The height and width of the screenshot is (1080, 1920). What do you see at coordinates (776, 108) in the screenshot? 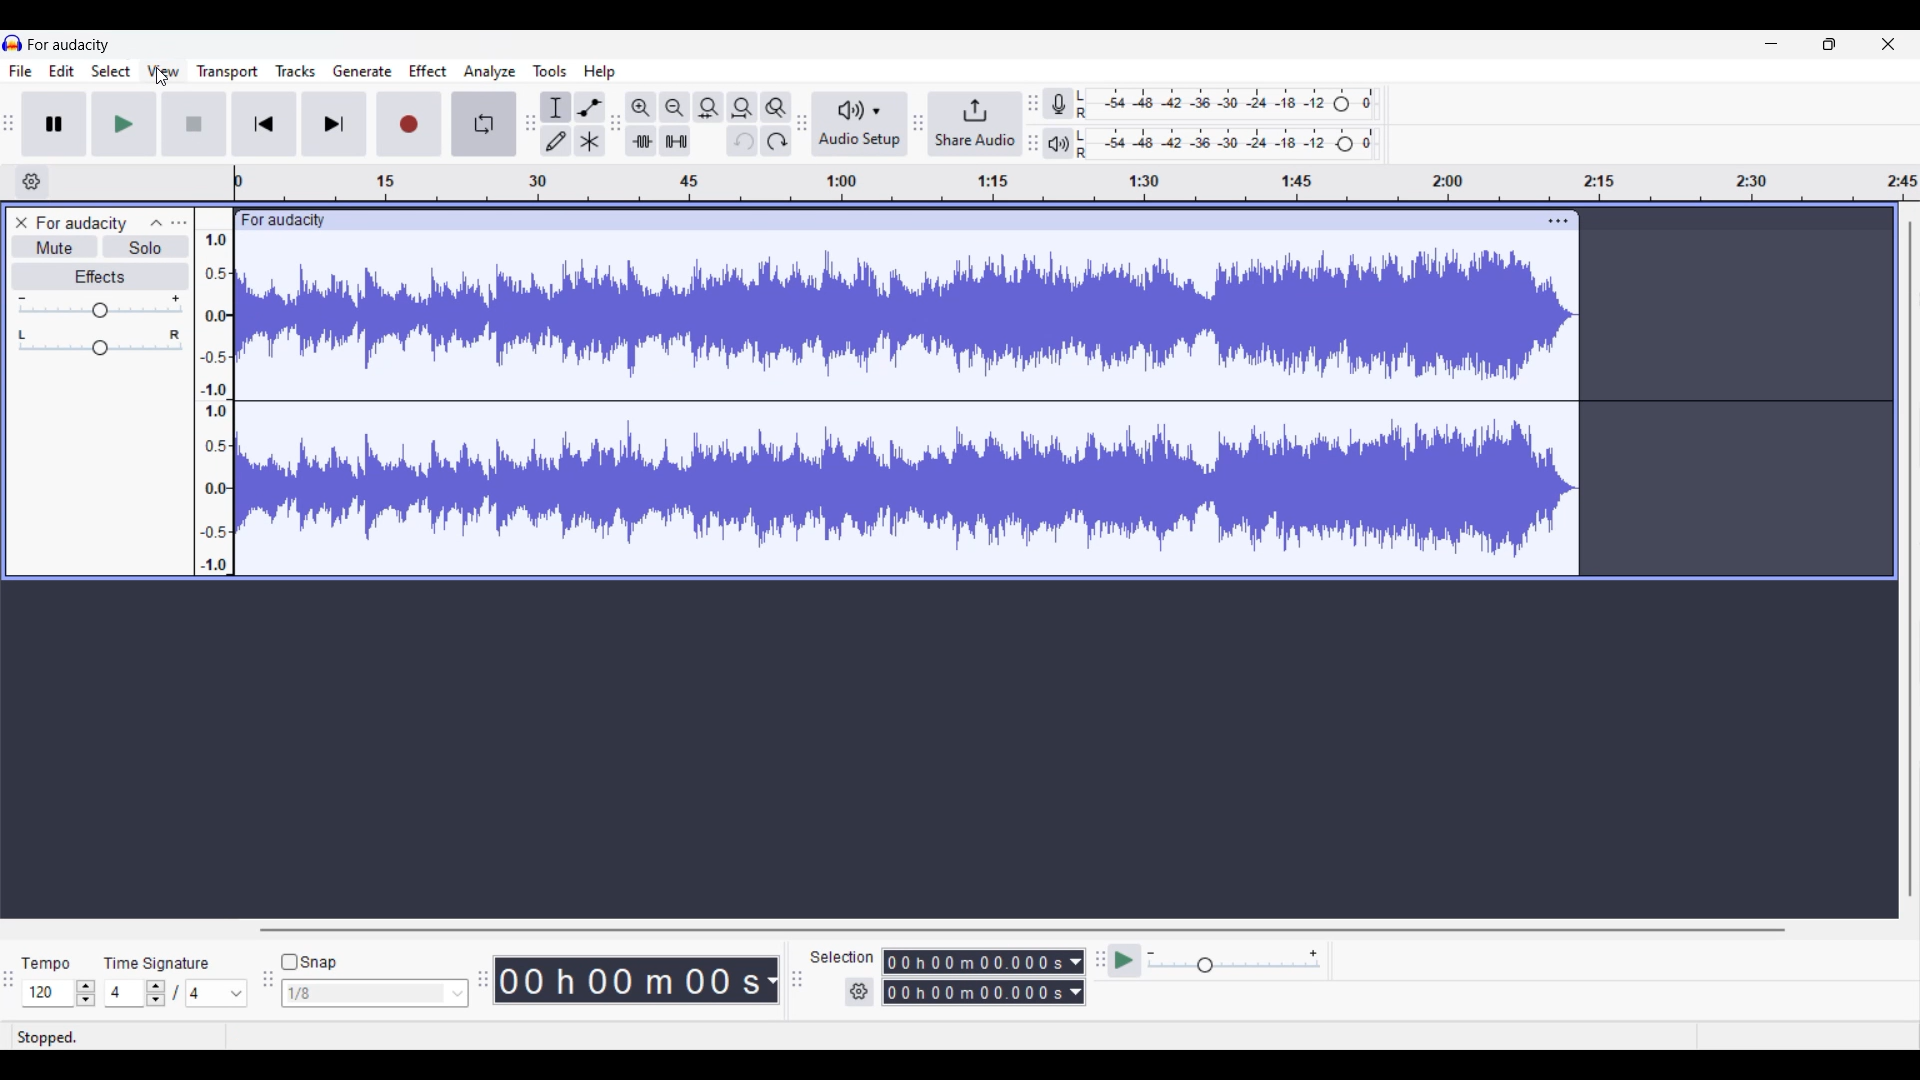
I see `Zoom toggle` at bounding box center [776, 108].